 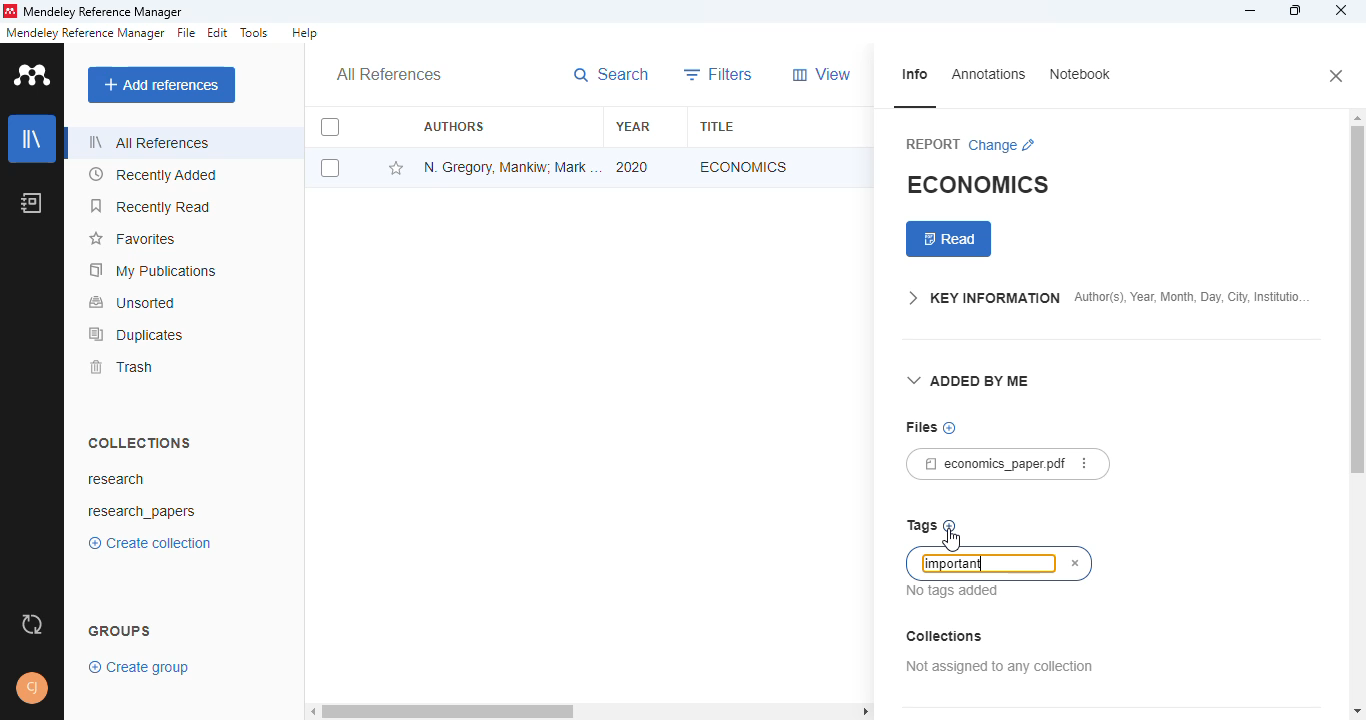 What do you see at coordinates (1252, 10) in the screenshot?
I see `minimize` at bounding box center [1252, 10].